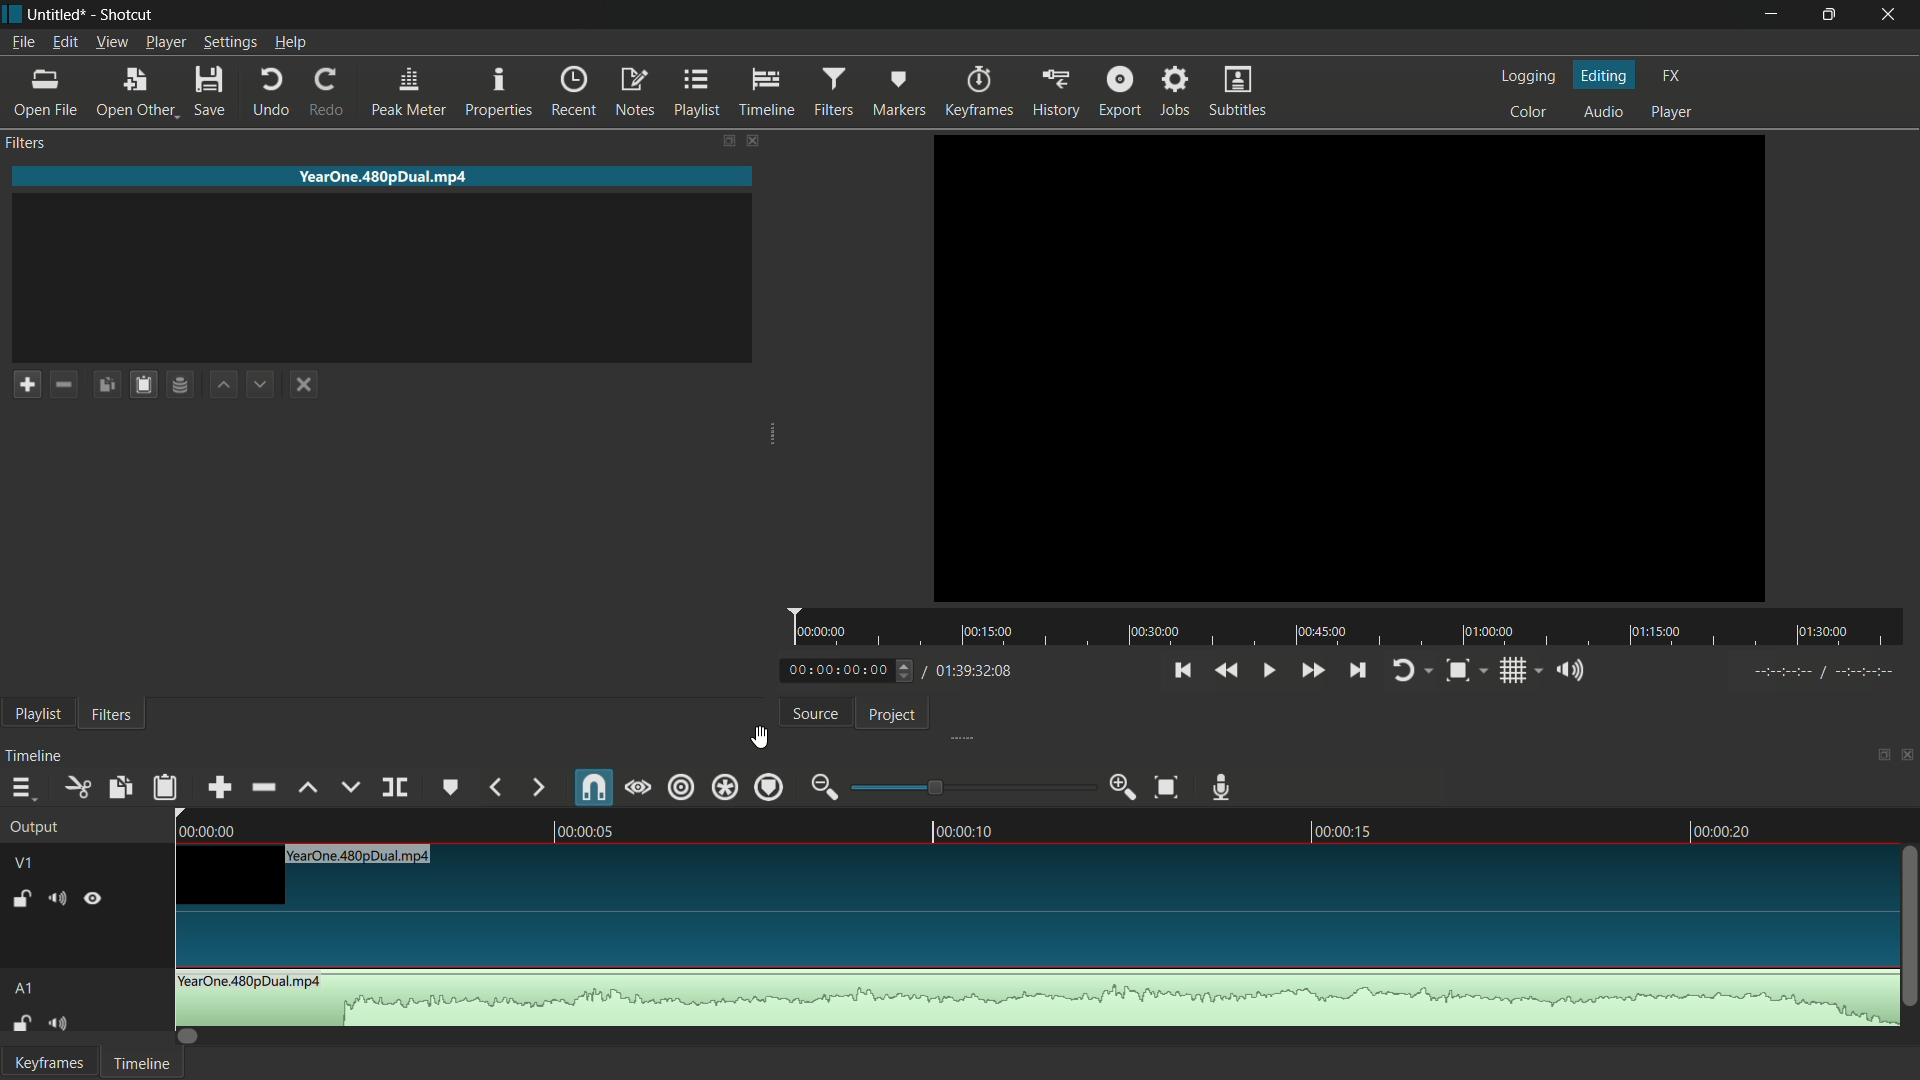 The image size is (1920, 1080). I want to click on preview window, so click(1348, 367).